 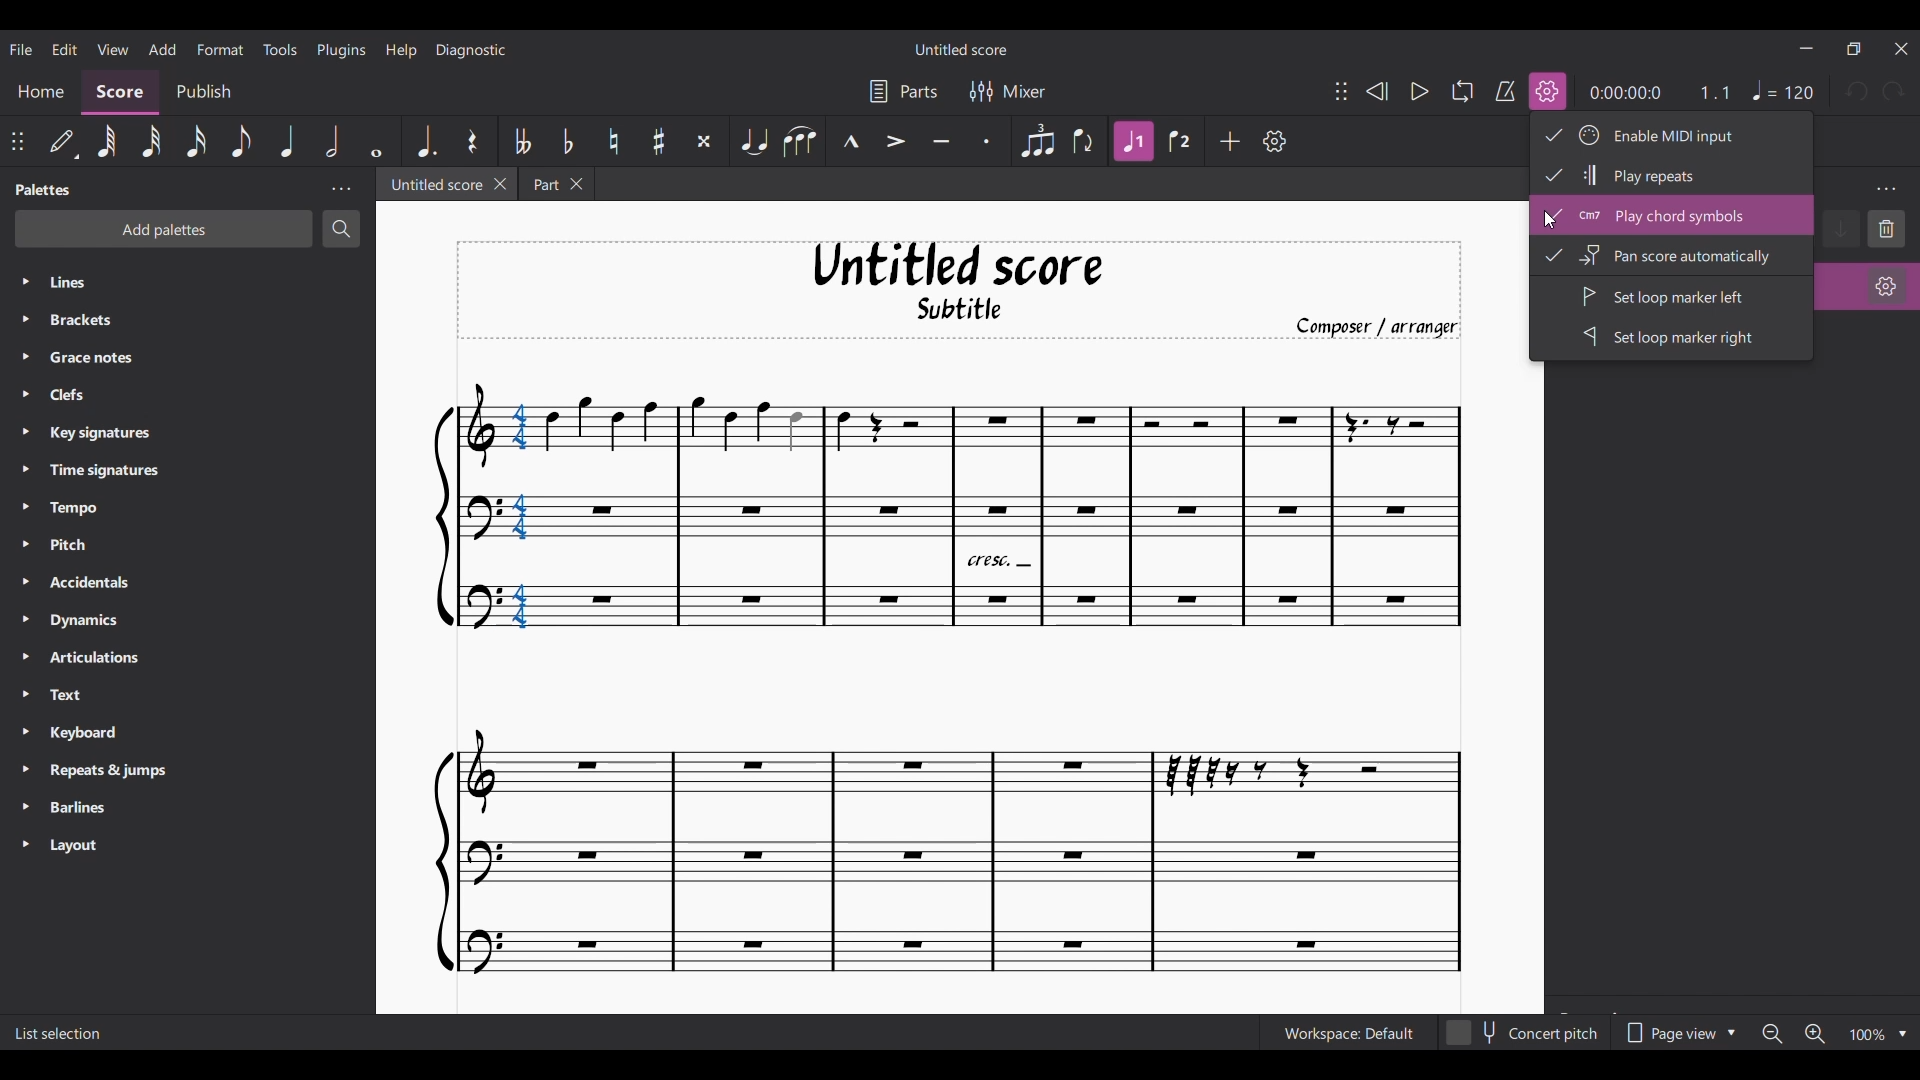 What do you see at coordinates (64, 48) in the screenshot?
I see `Edit menu` at bounding box center [64, 48].